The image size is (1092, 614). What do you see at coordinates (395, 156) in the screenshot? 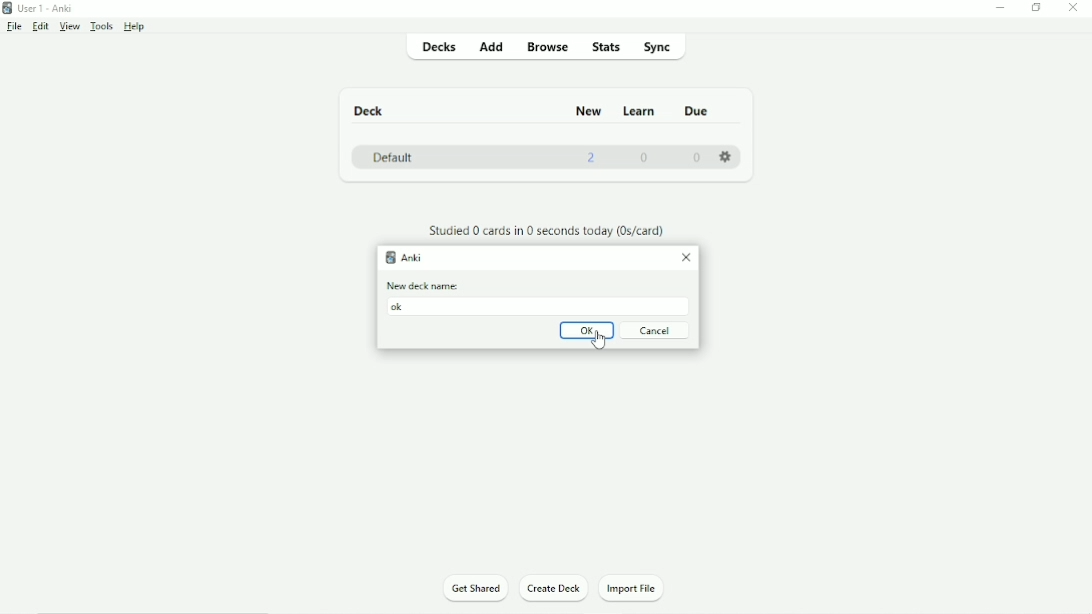
I see `Default` at bounding box center [395, 156].